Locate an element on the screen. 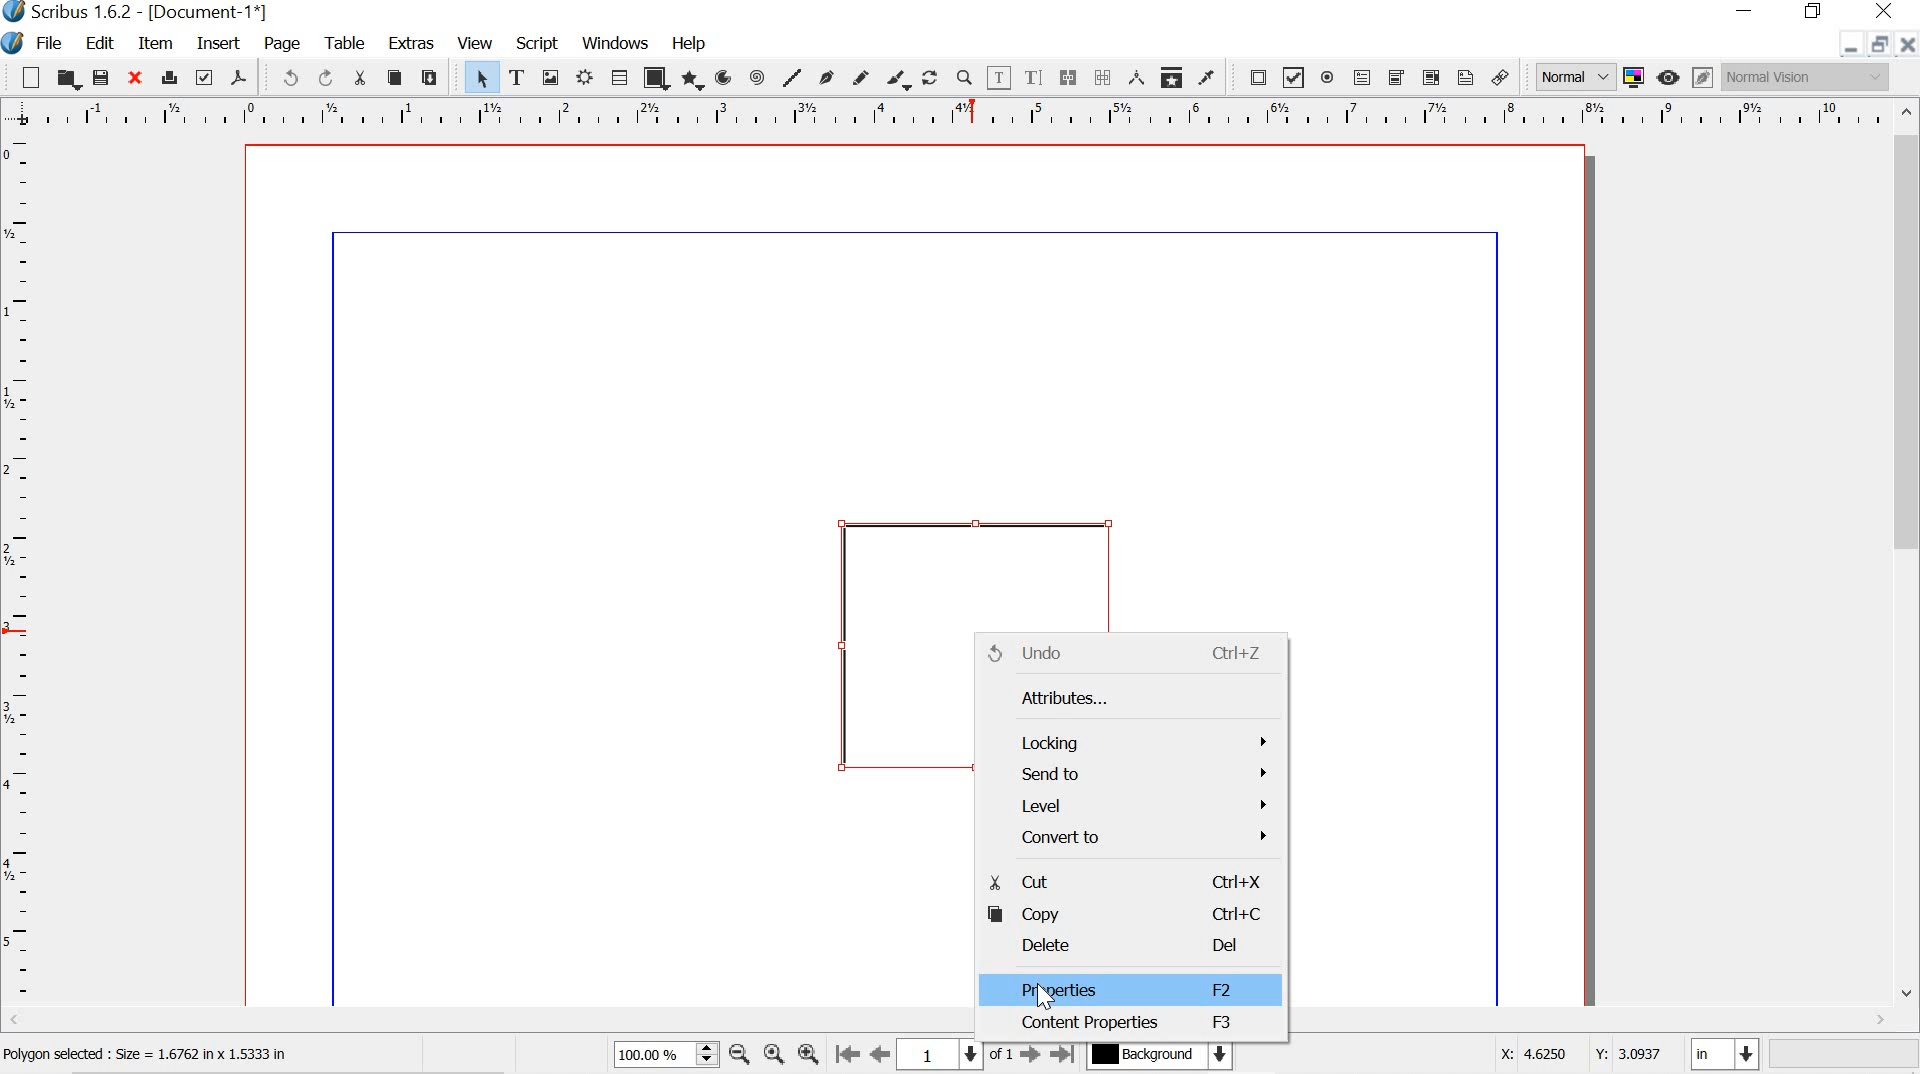 The image size is (1920, 1074). HELP is located at coordinates (691, 41).